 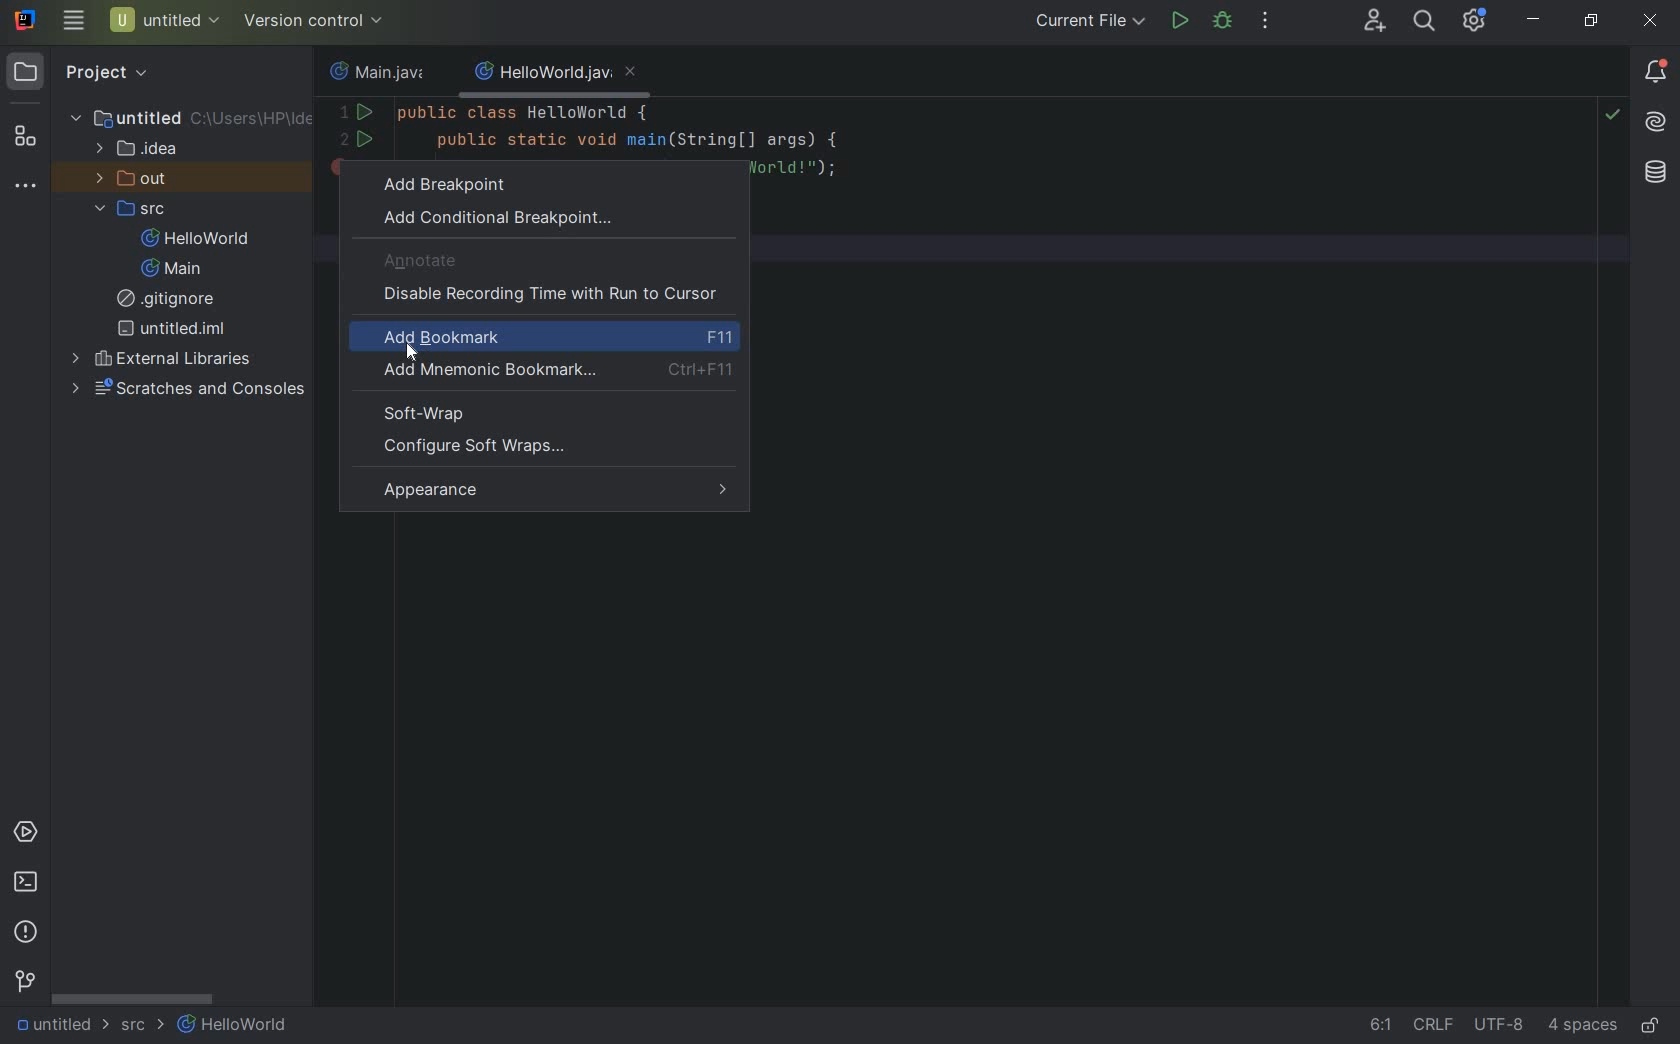 I want to click on untitled, so click(x=192, y=117).